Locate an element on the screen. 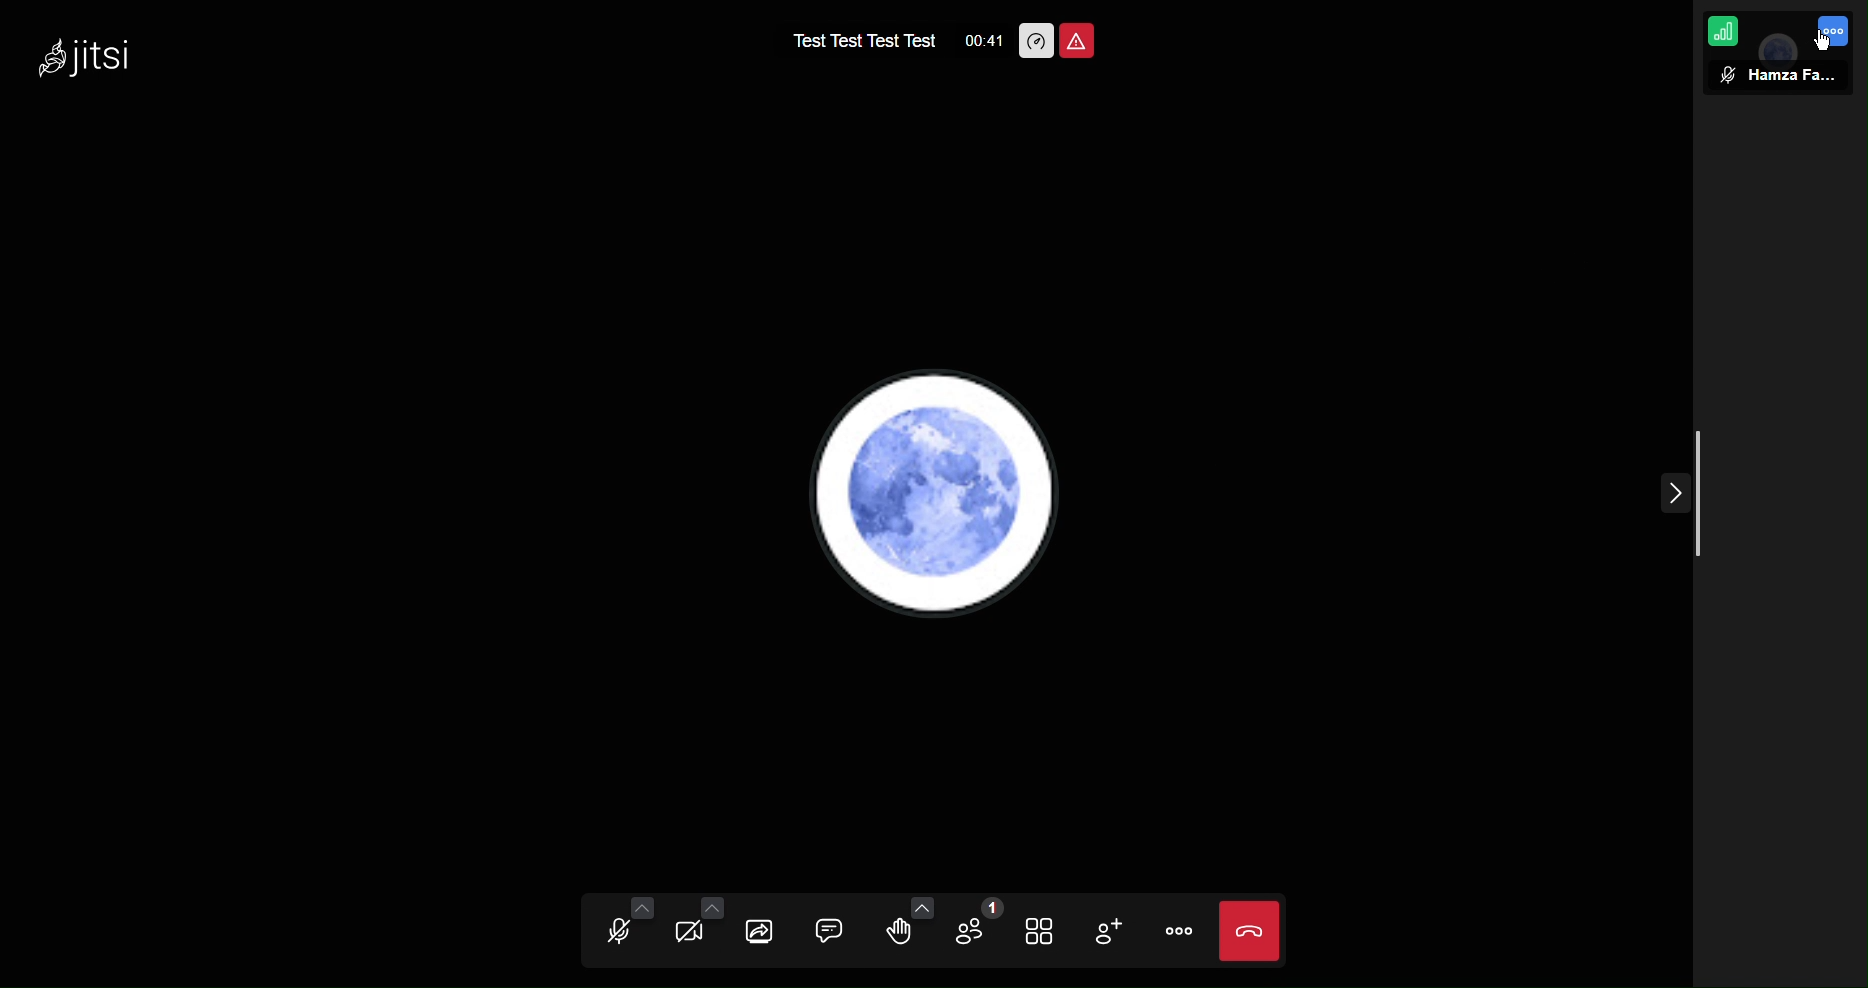 The image size is (1868, 988). Performance Settings is located at coordinates (1036, 39).